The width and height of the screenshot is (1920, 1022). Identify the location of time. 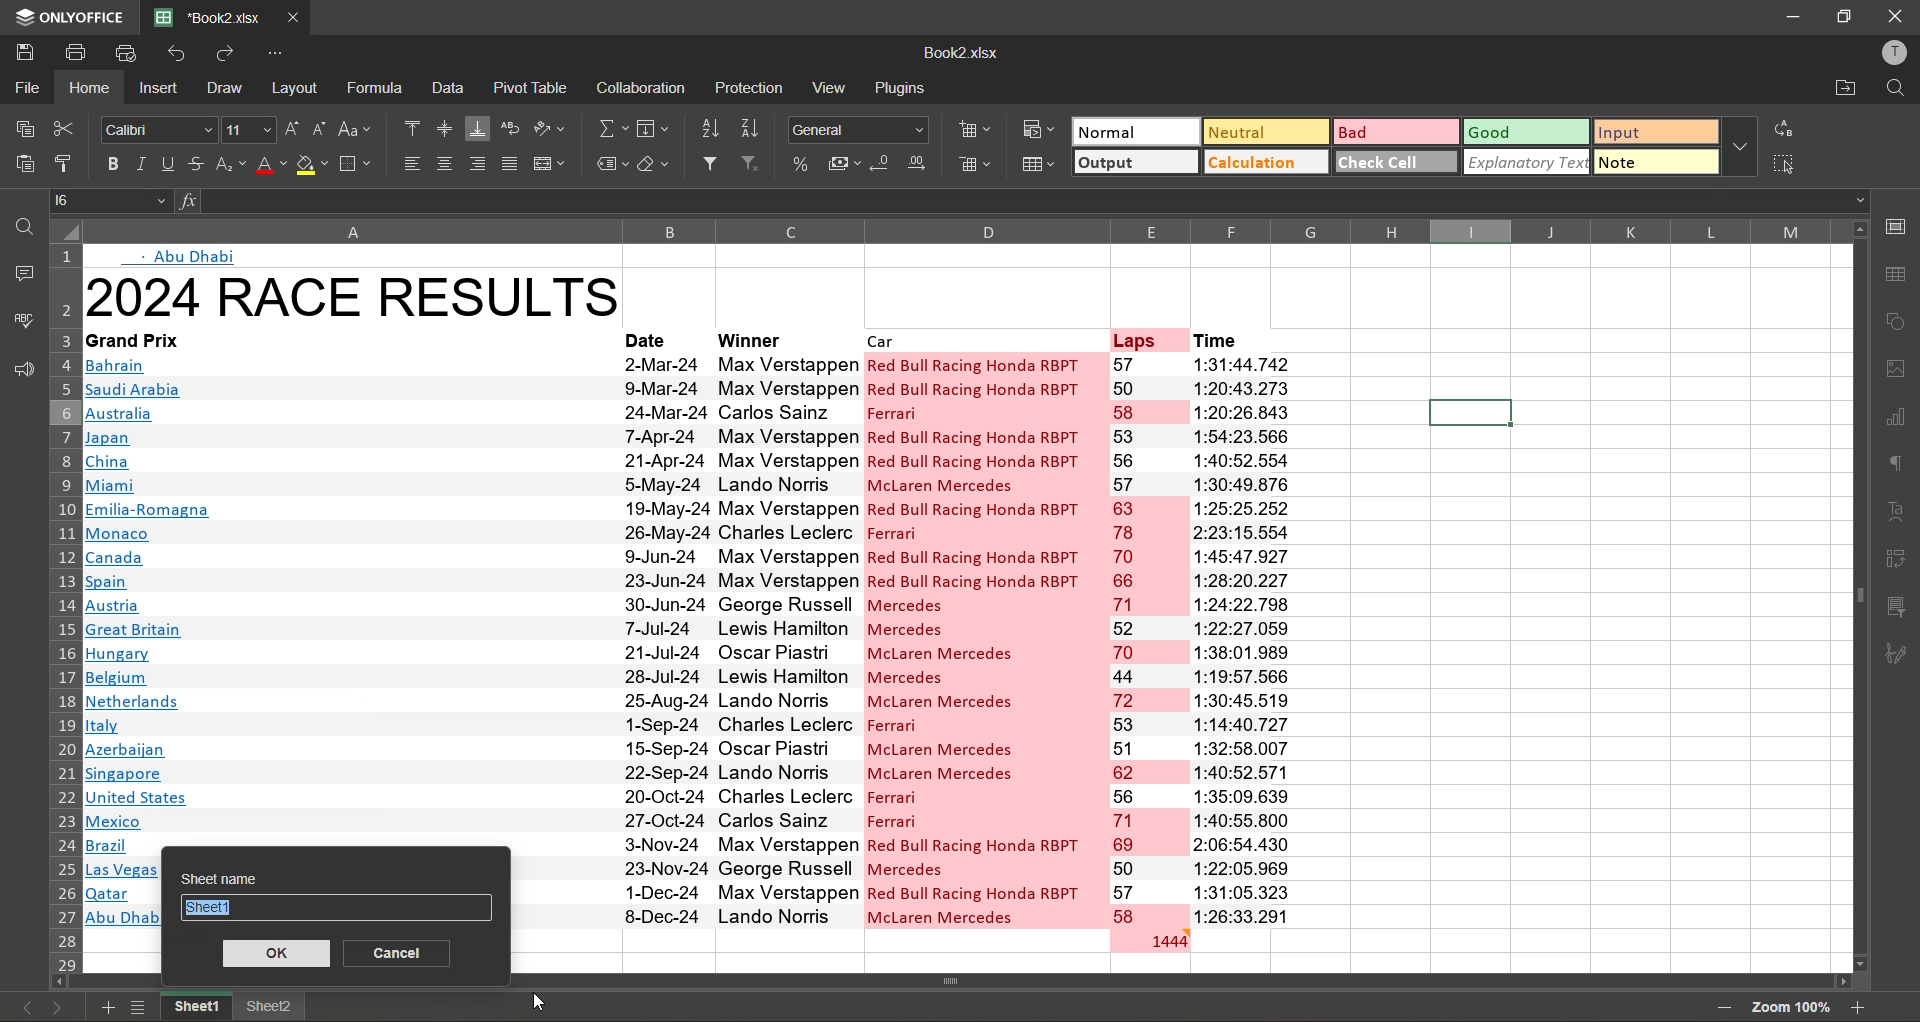
(1236, 337).